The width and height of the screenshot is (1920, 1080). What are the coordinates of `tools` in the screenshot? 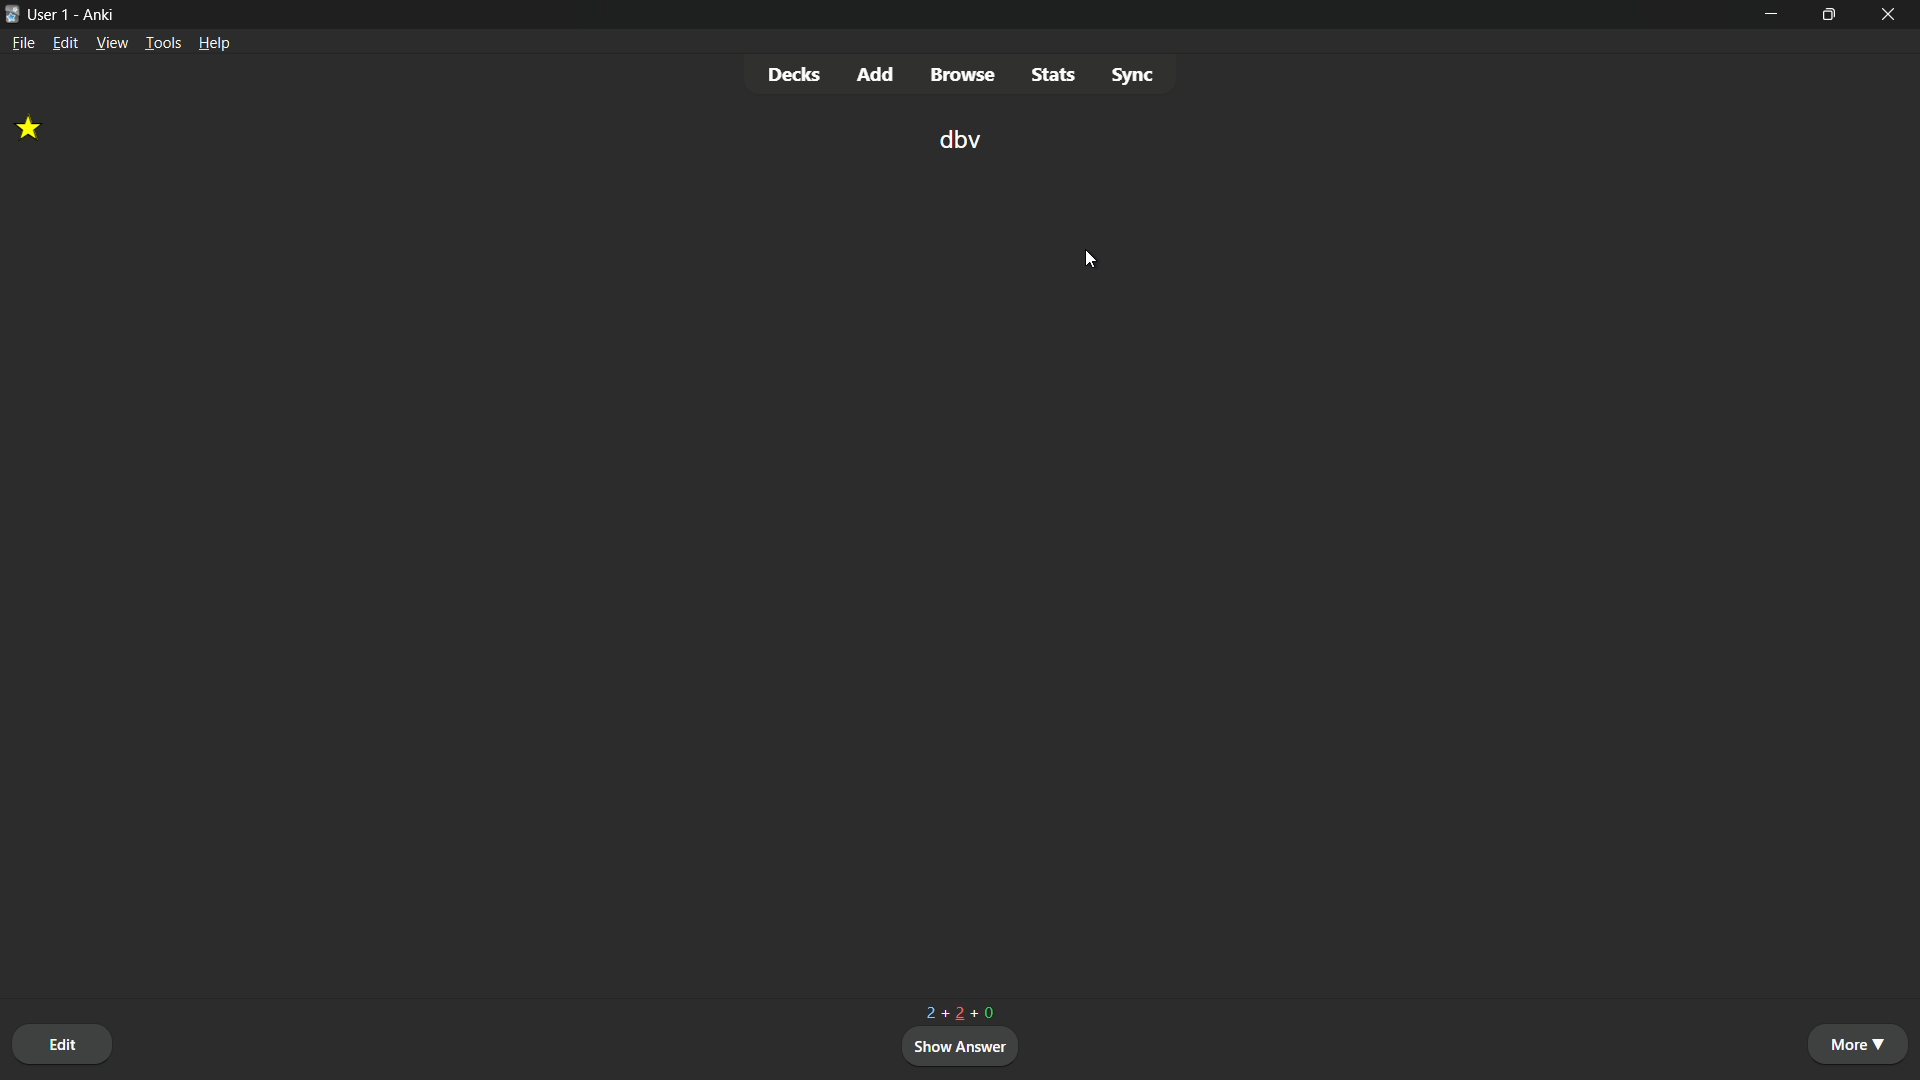 It's located at (163, 43).